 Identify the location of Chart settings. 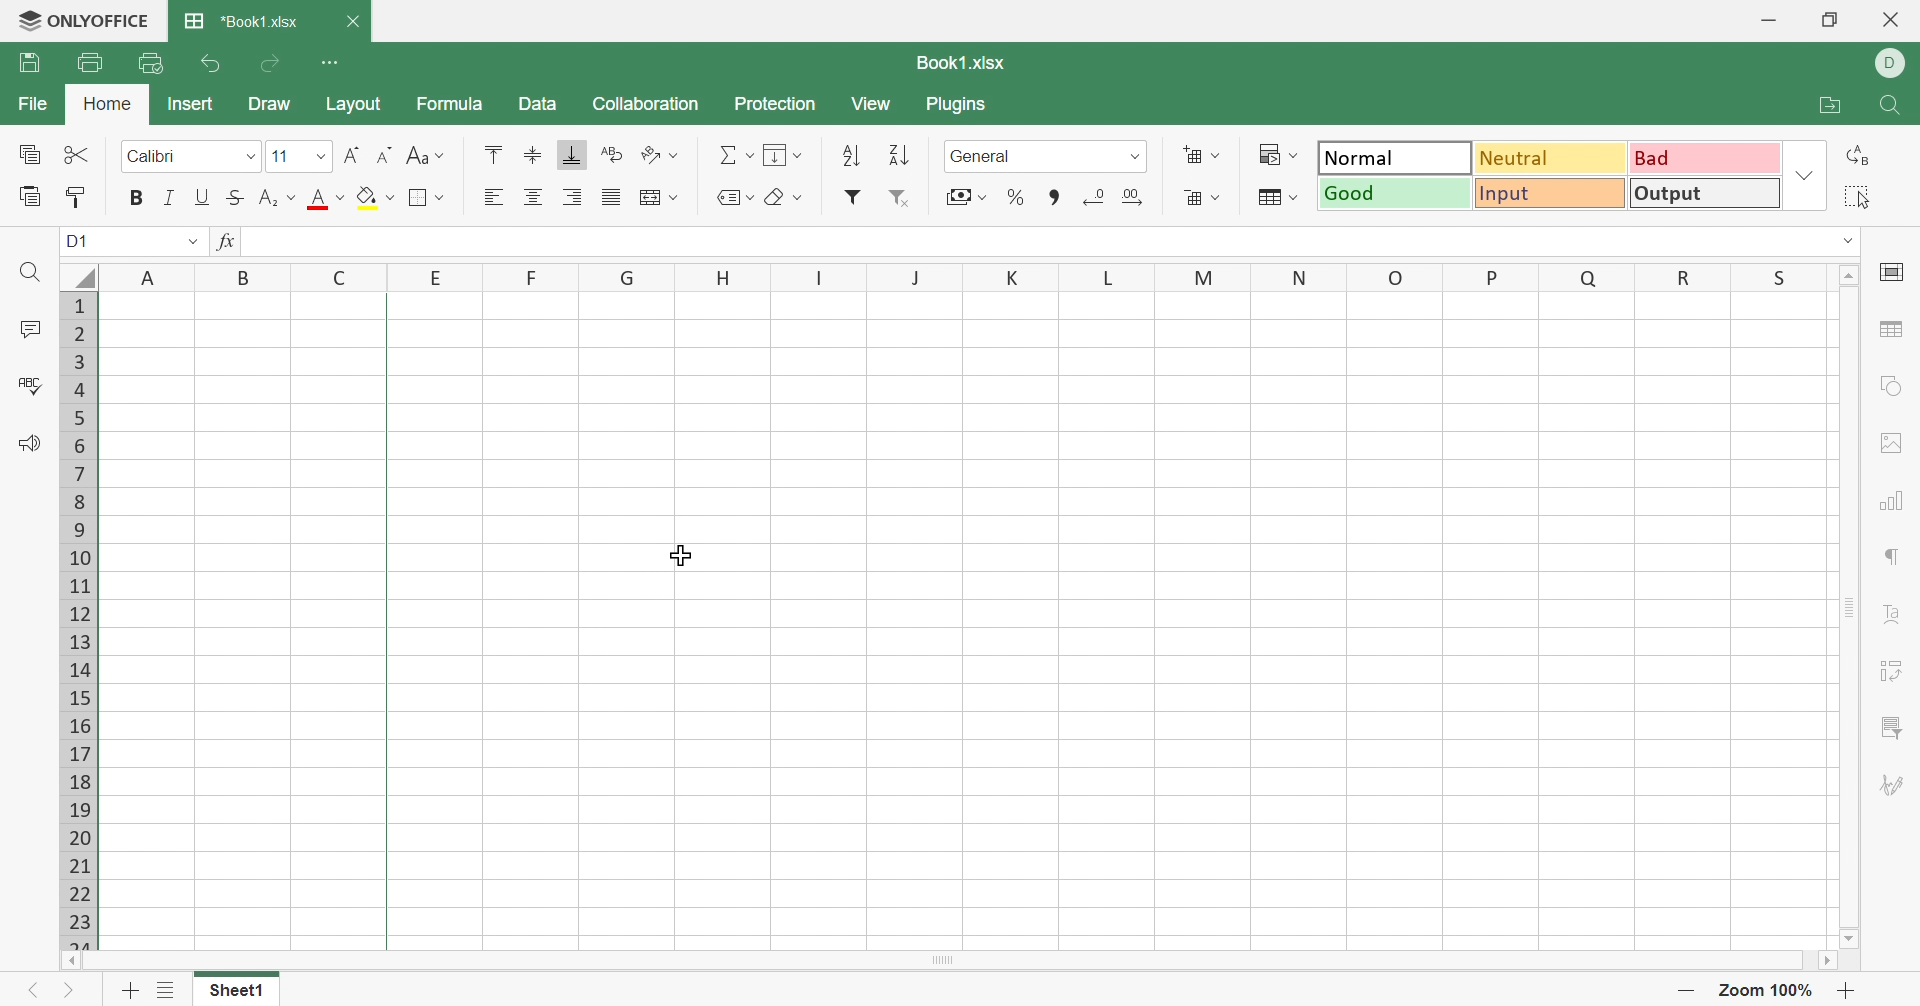
(1897, 500).